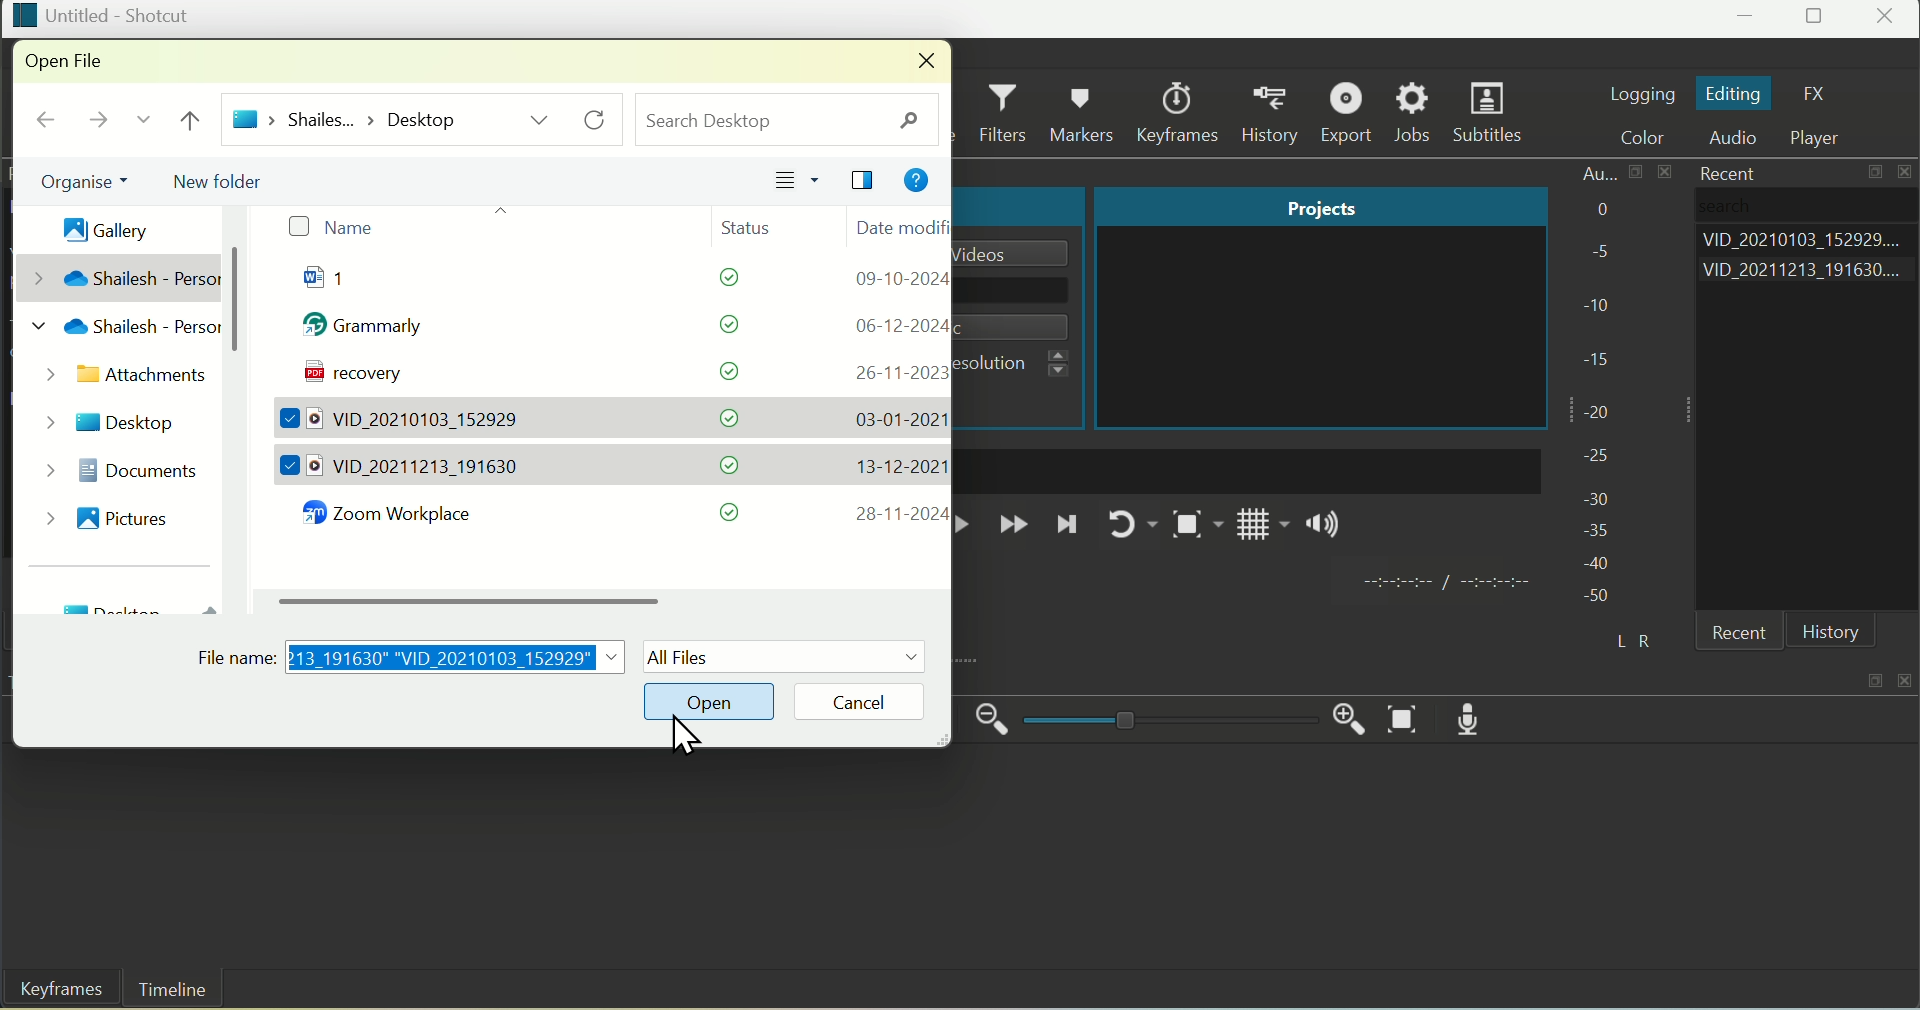  What do you see at coordinates (915, 183) in the screenshot?
I see `Help` at bounding box center [915, 183].